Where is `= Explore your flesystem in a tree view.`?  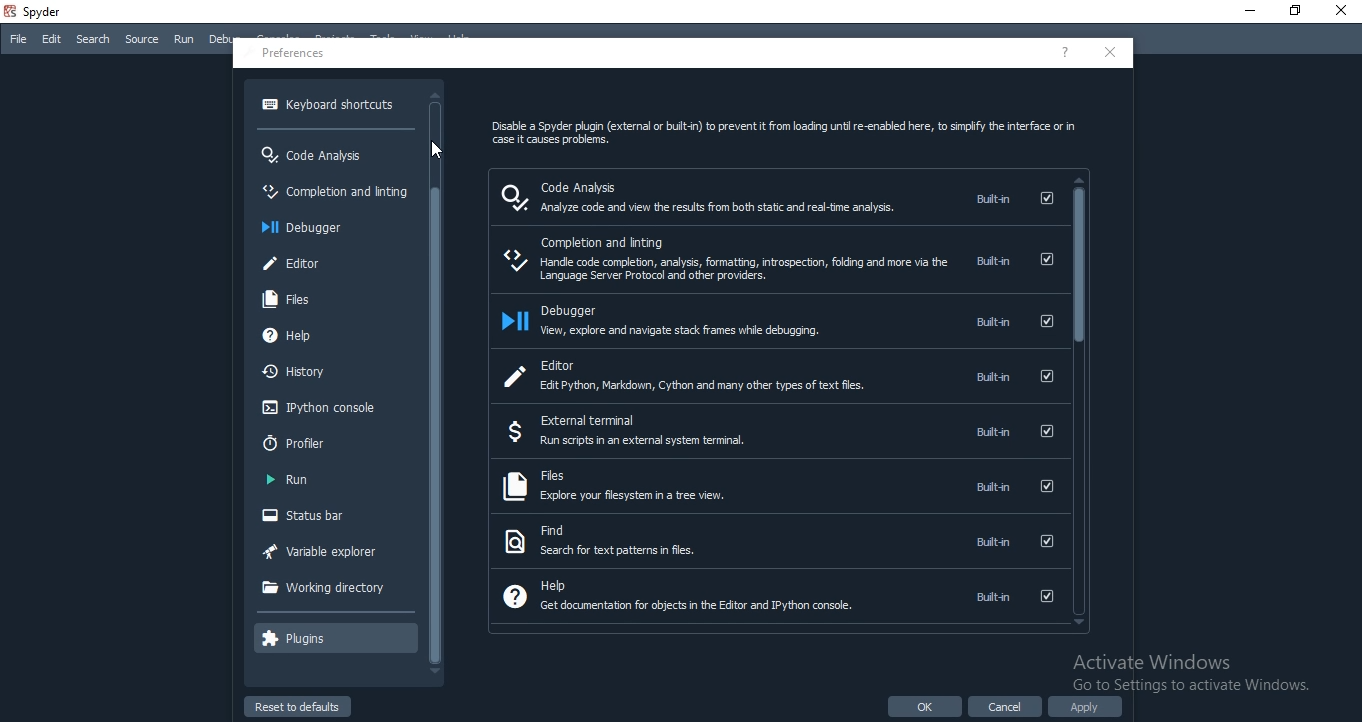 = Explore your flesystem in a tree view. is located at coordinates (636, 500).